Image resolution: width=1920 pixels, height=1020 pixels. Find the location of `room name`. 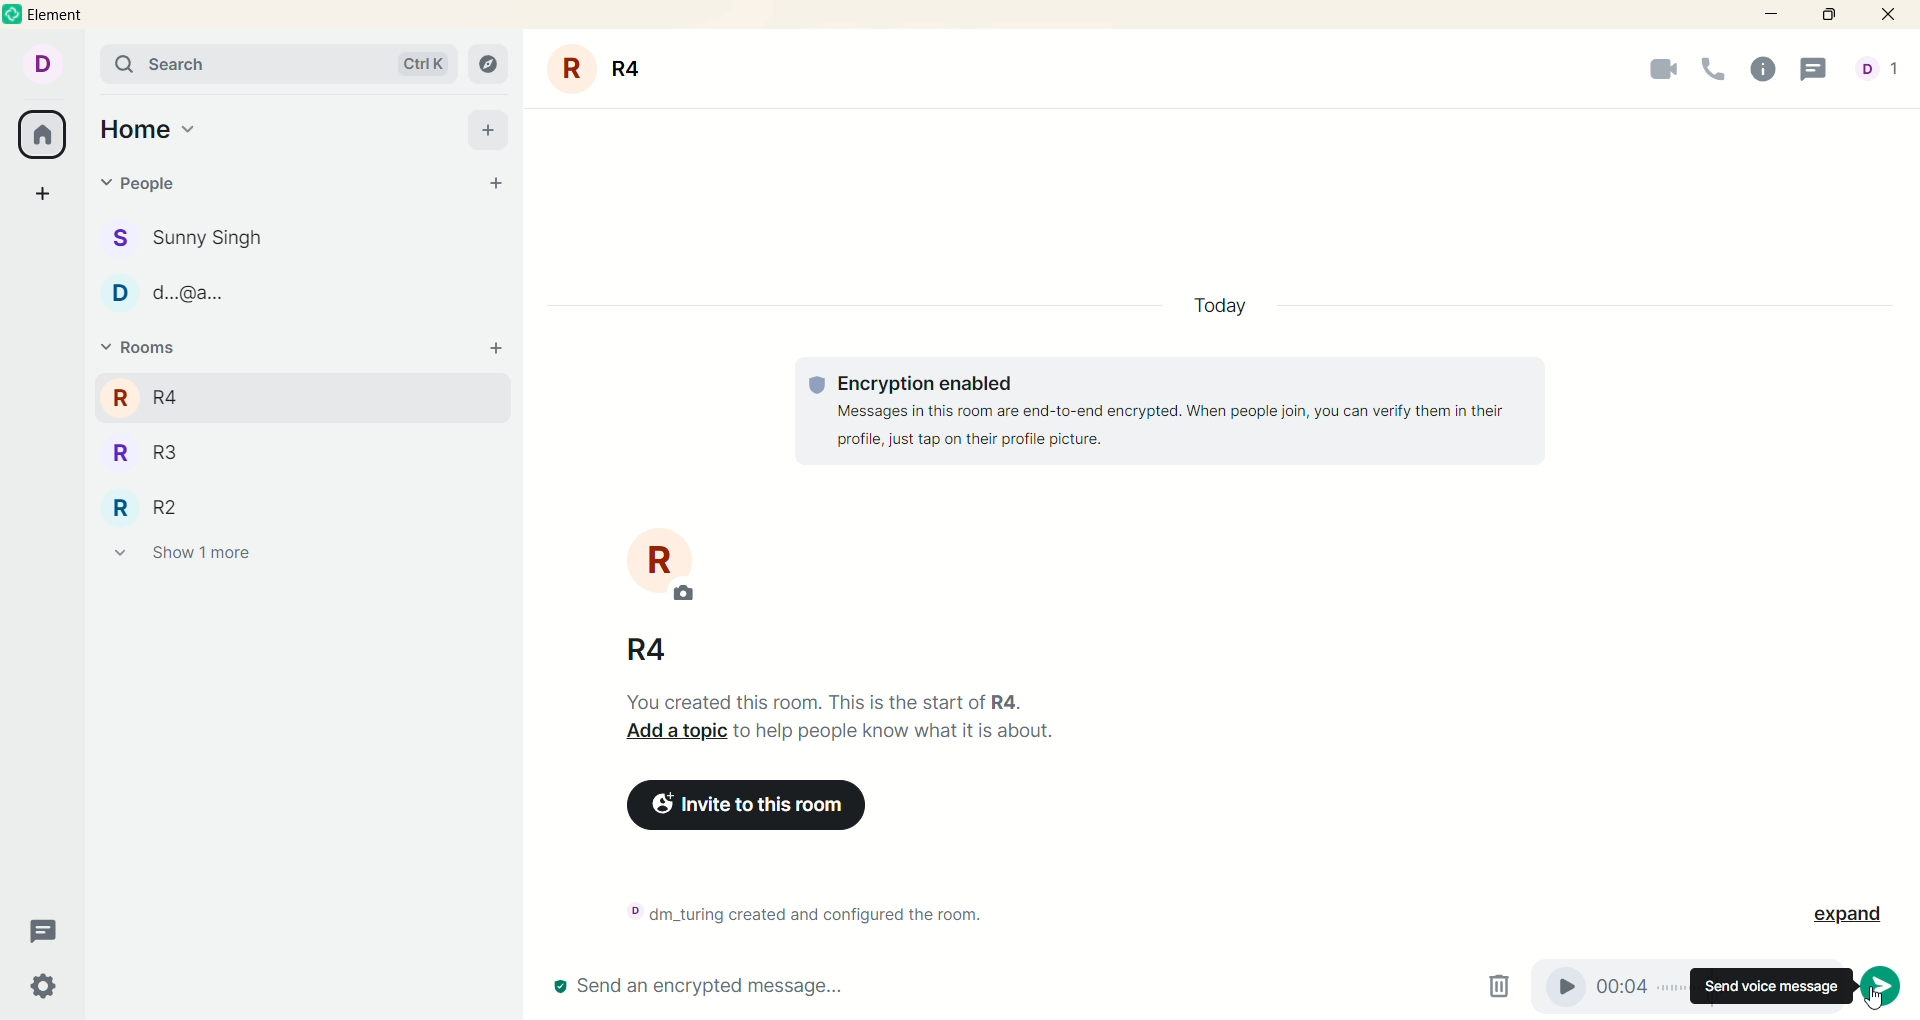

room name is located at coordinates (605, 69).